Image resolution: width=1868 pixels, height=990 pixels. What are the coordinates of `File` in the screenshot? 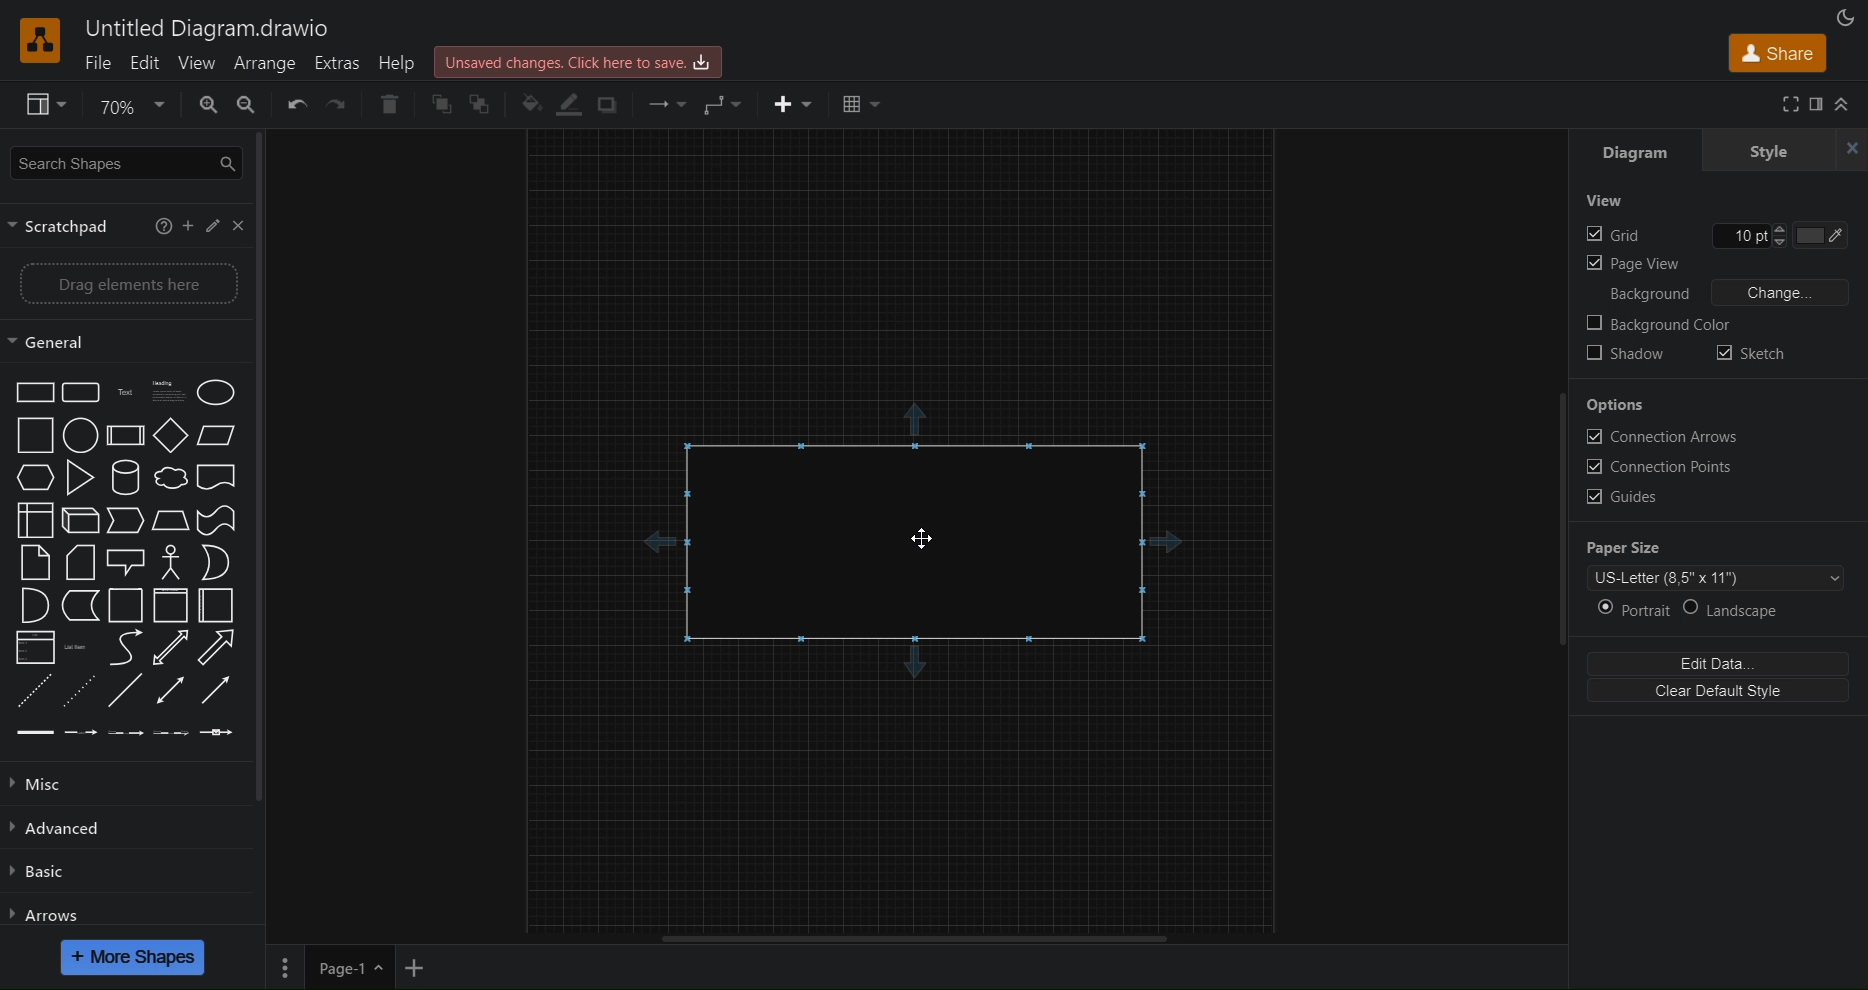 It's located at (99, 63).